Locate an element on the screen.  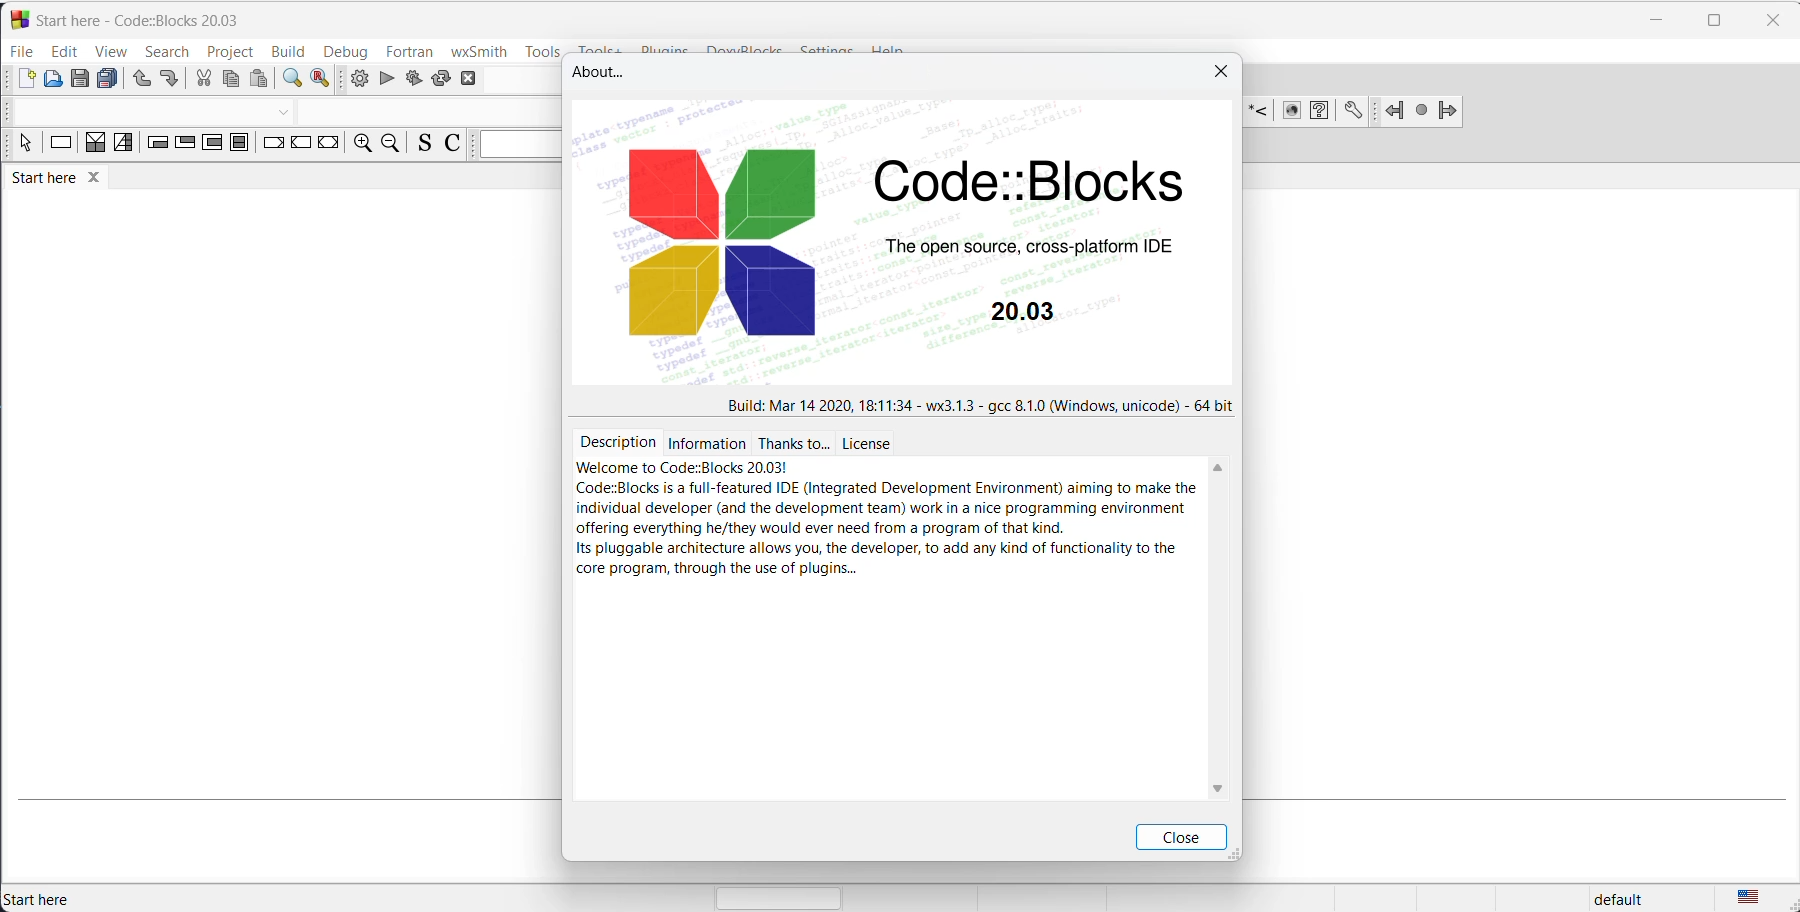
jump forward is located at coordinates (1450, 113).